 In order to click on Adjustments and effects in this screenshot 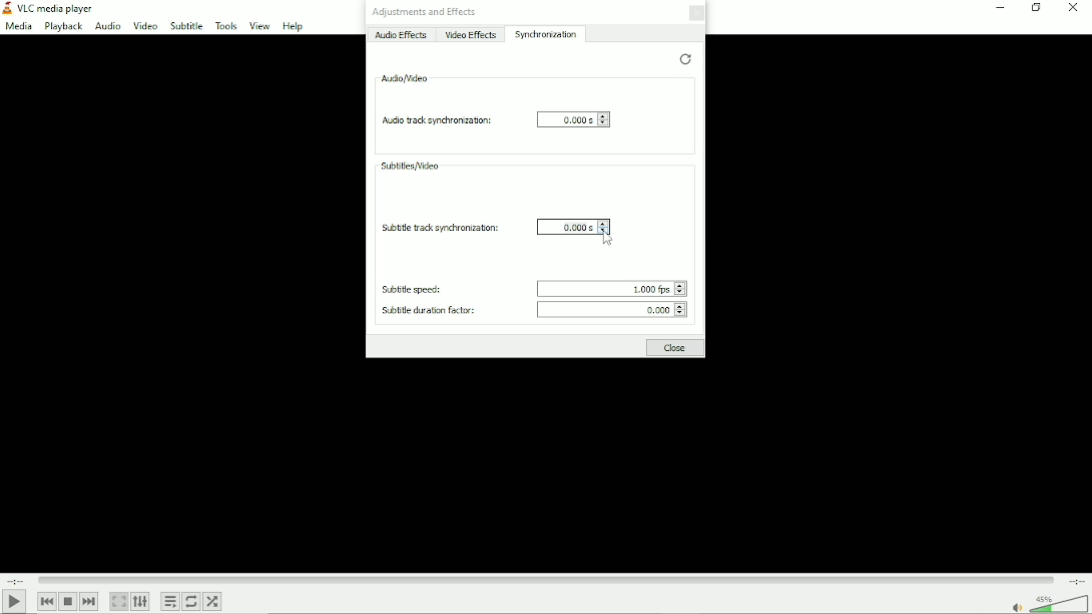, I will do `click(424, 12)`.